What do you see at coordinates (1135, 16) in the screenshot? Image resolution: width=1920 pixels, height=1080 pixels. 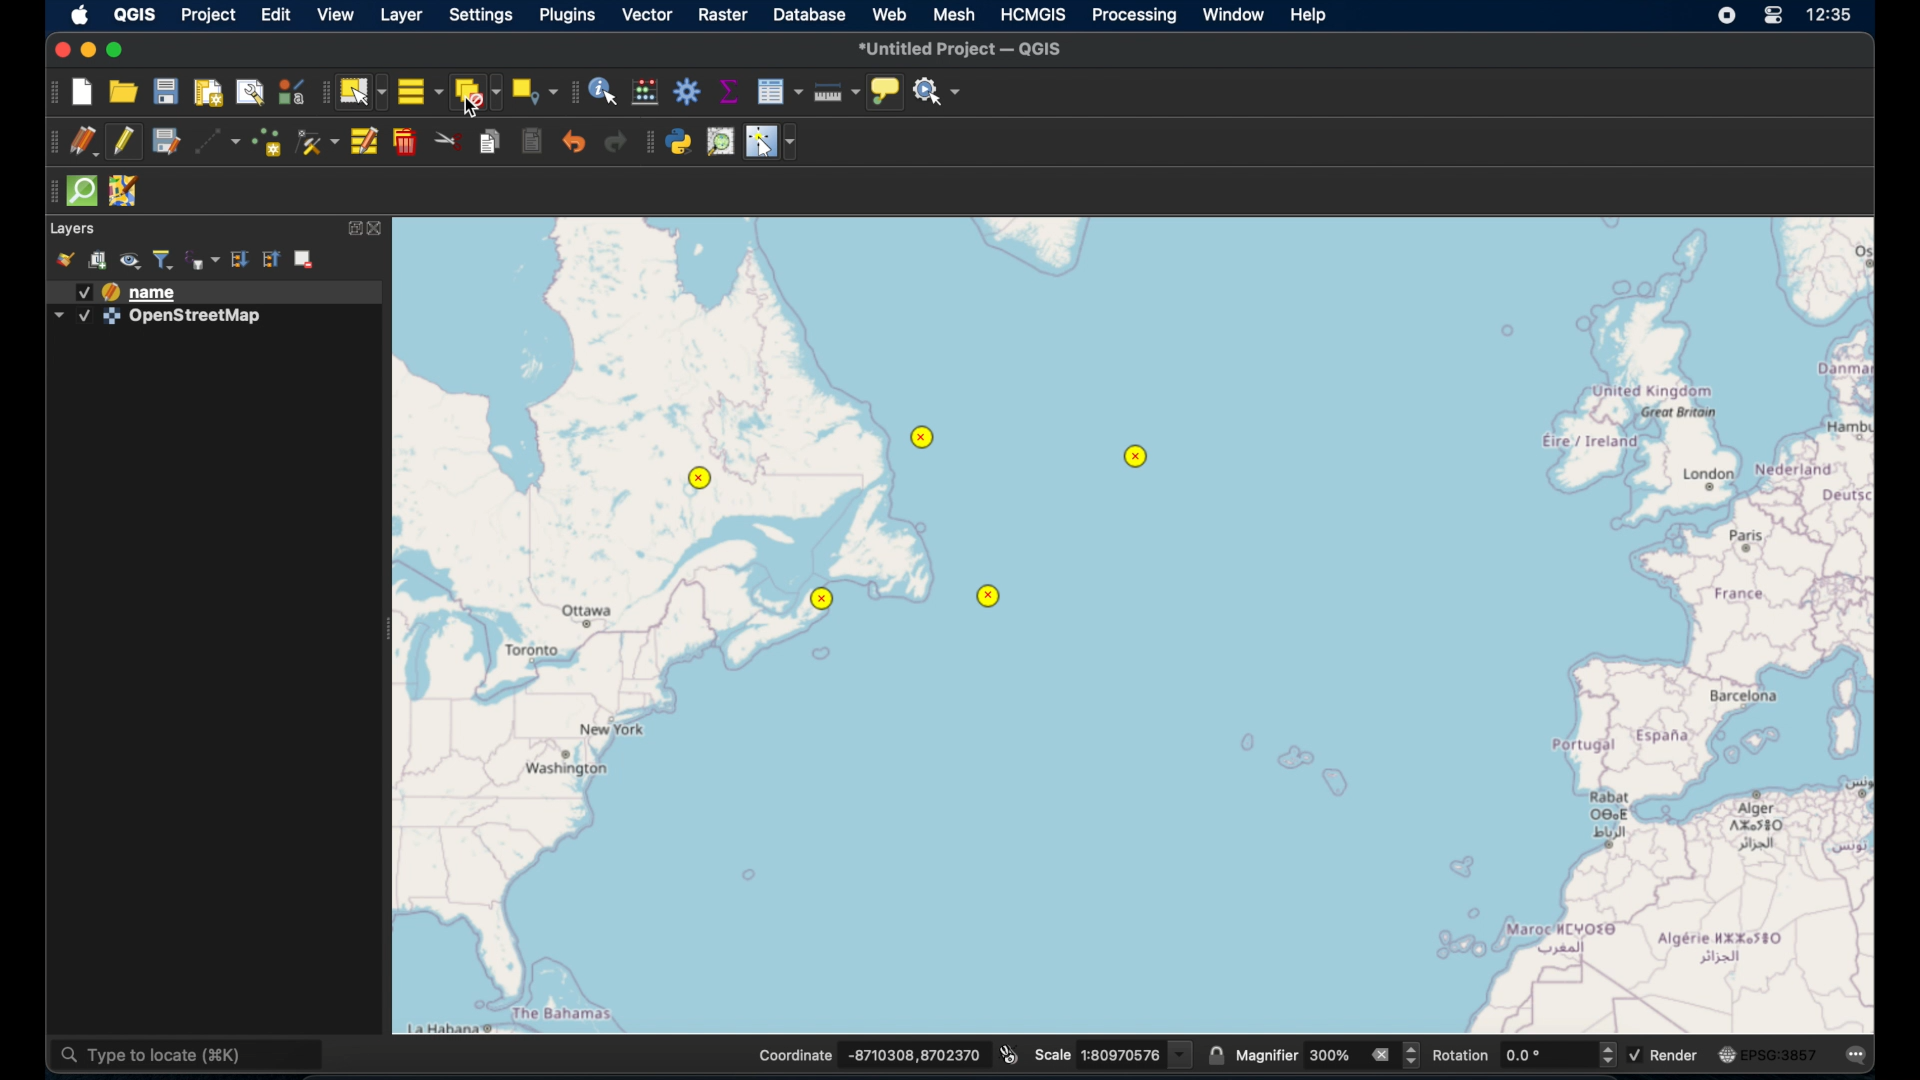 I see `processing` at bounding box center [1135, 16].